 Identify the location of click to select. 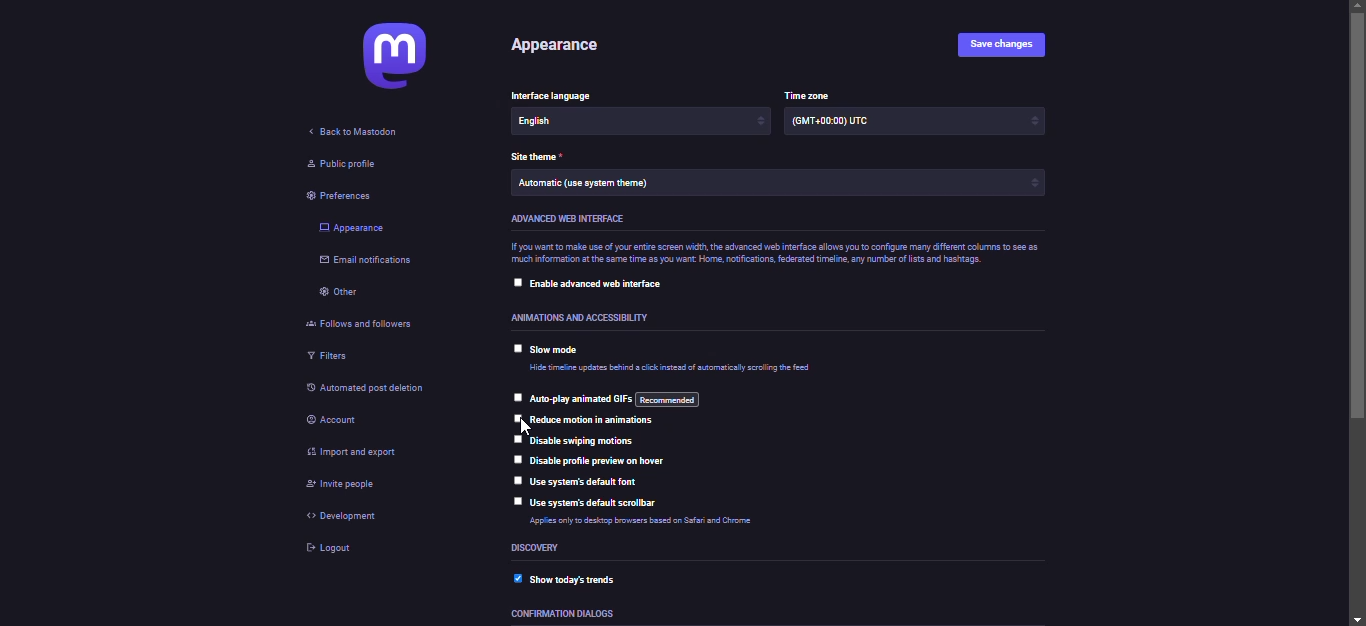
(517, 501).